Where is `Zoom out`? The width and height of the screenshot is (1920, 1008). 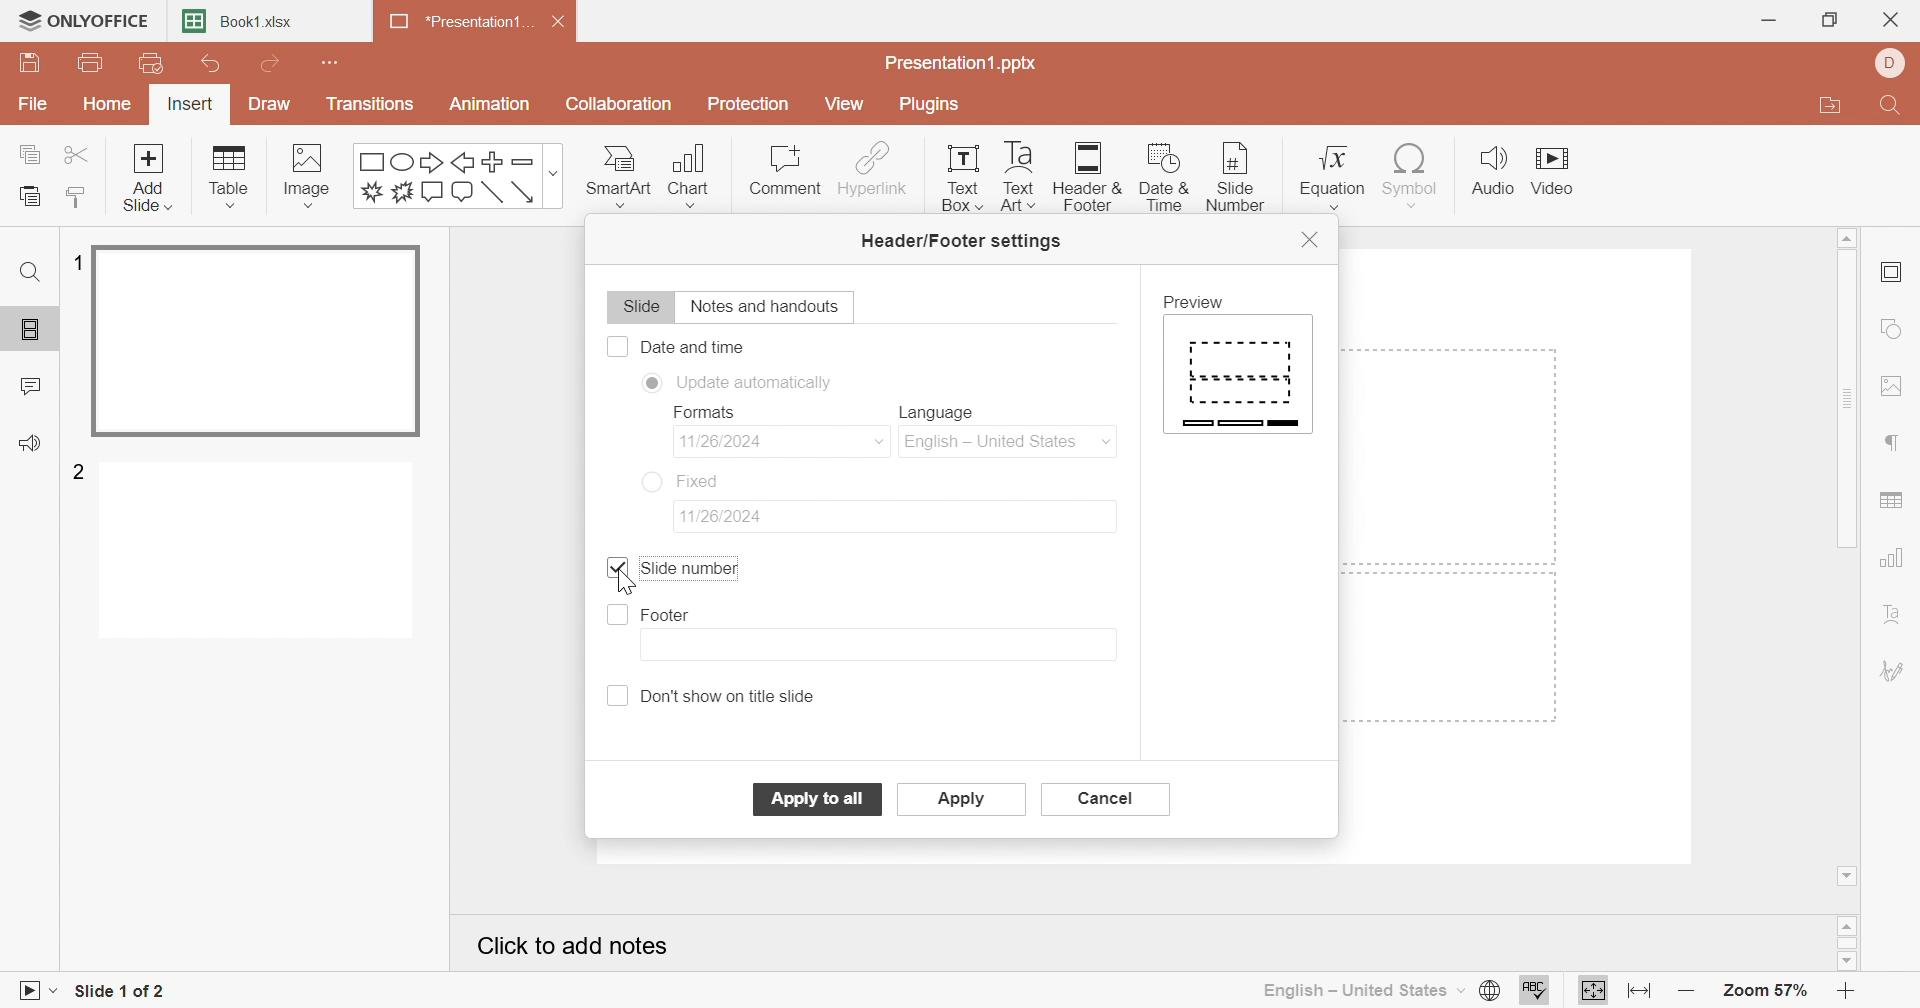 Zoom out is located at coordinates (1688, 995).